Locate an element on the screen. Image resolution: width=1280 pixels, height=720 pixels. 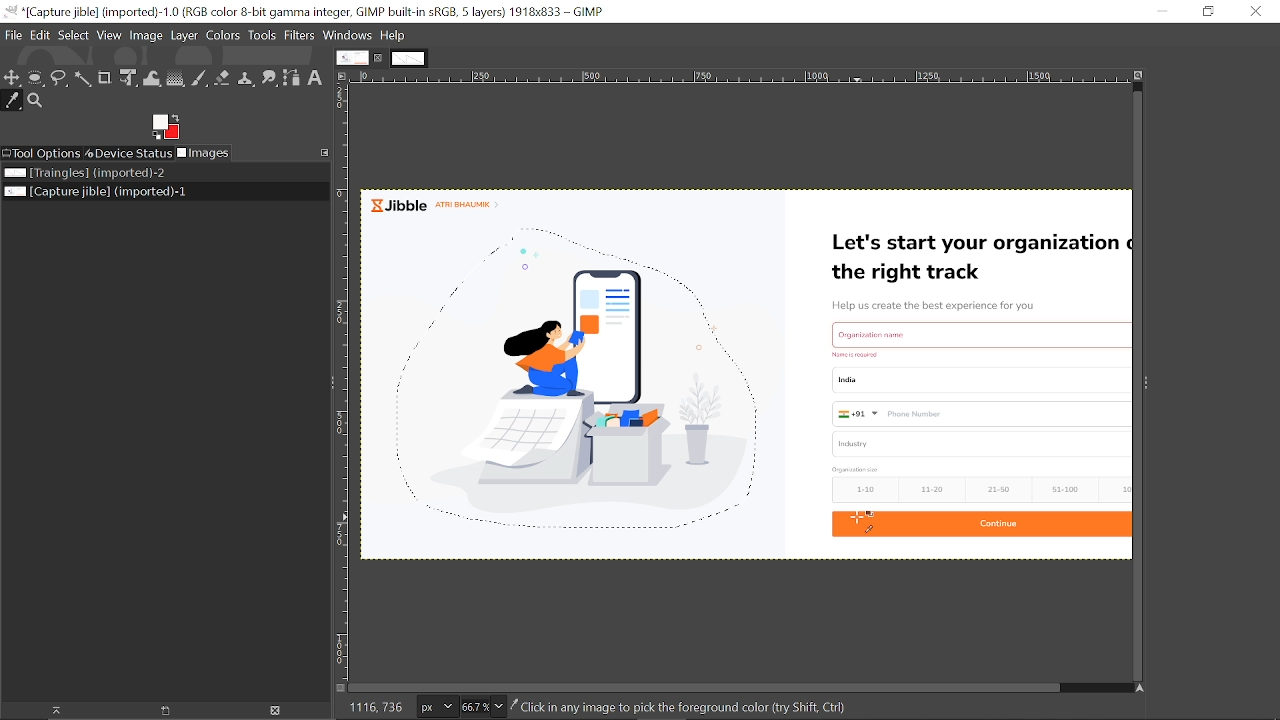
Close current tab is located at coordinates (379, 58).